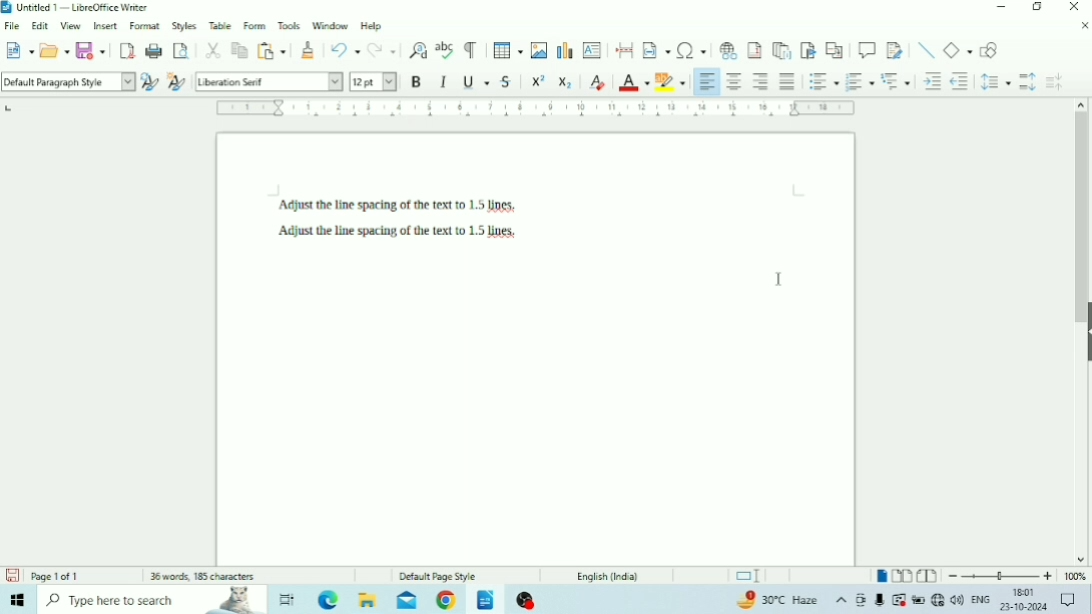  Describe the element at coordinates (787, 82) in the screenshot. I see `Justified` at that location.